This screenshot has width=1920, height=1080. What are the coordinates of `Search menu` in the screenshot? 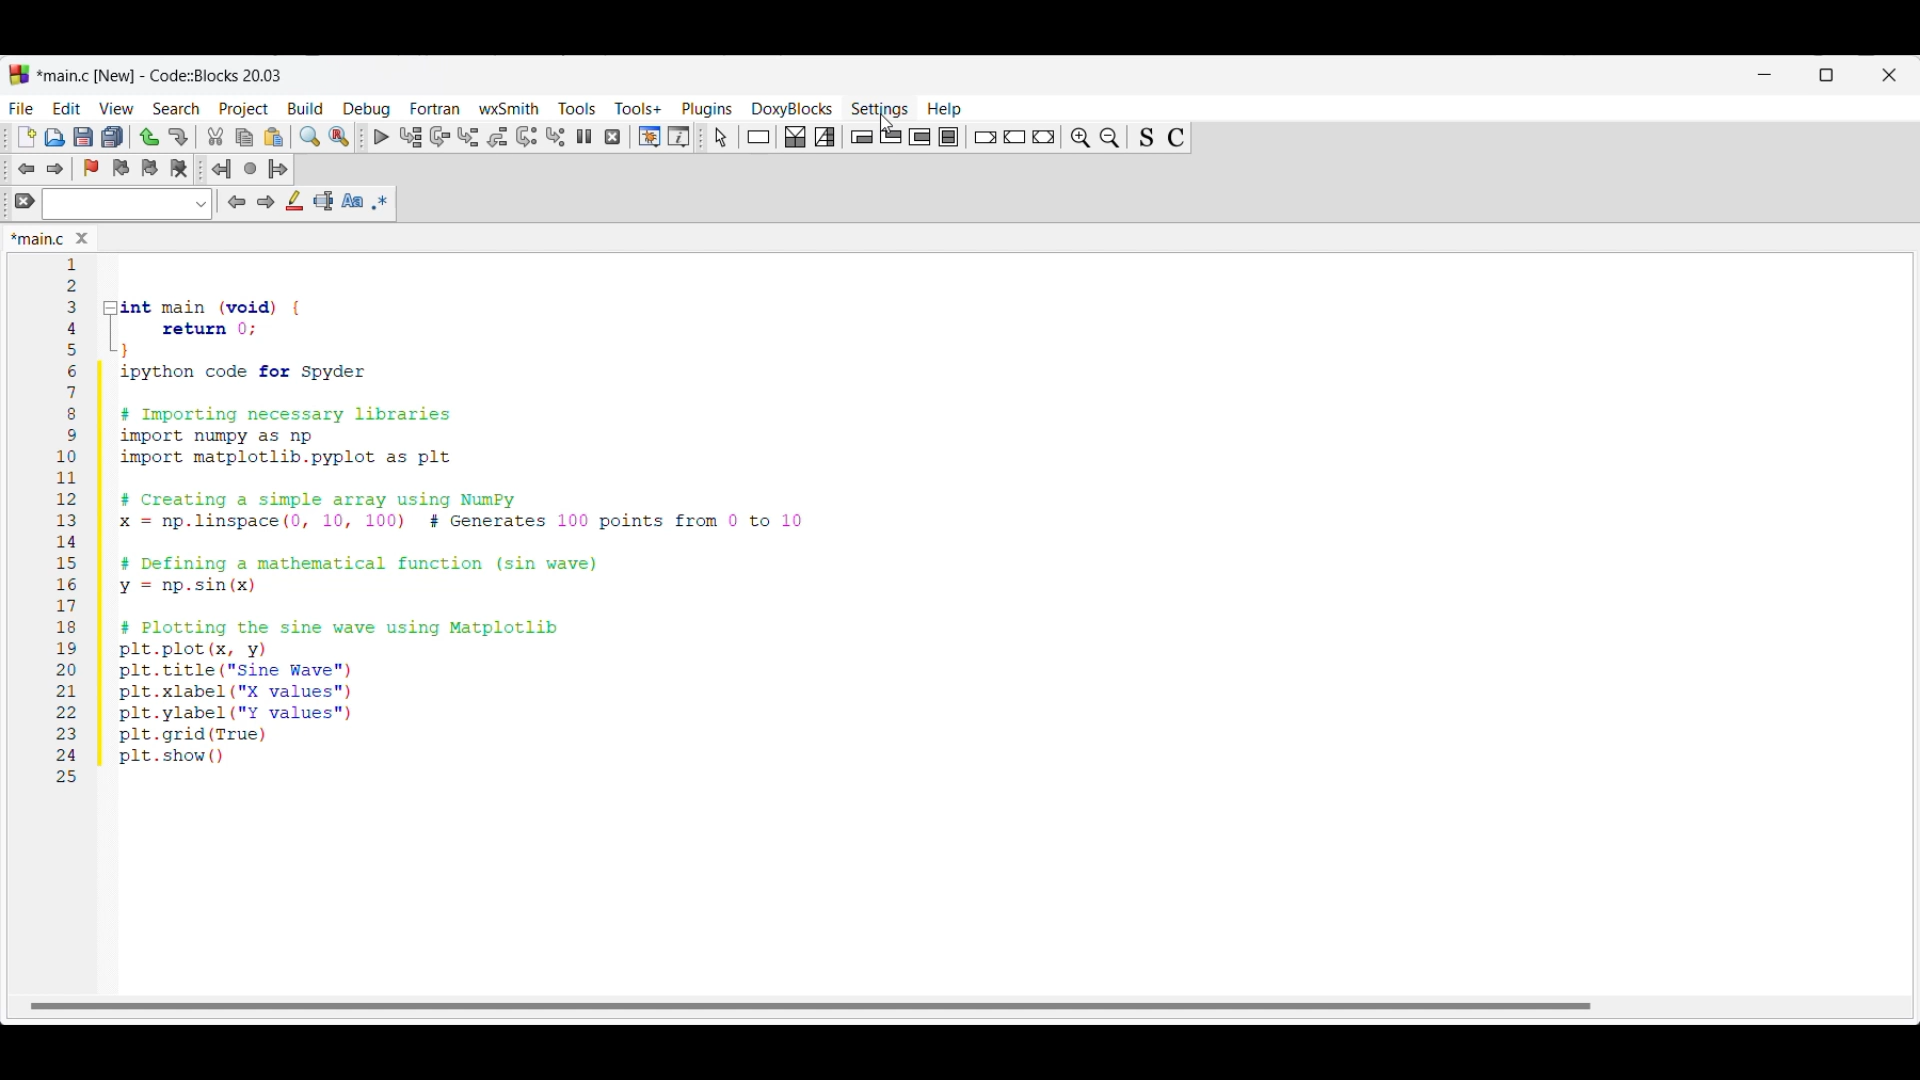 It's located at (176, 109).